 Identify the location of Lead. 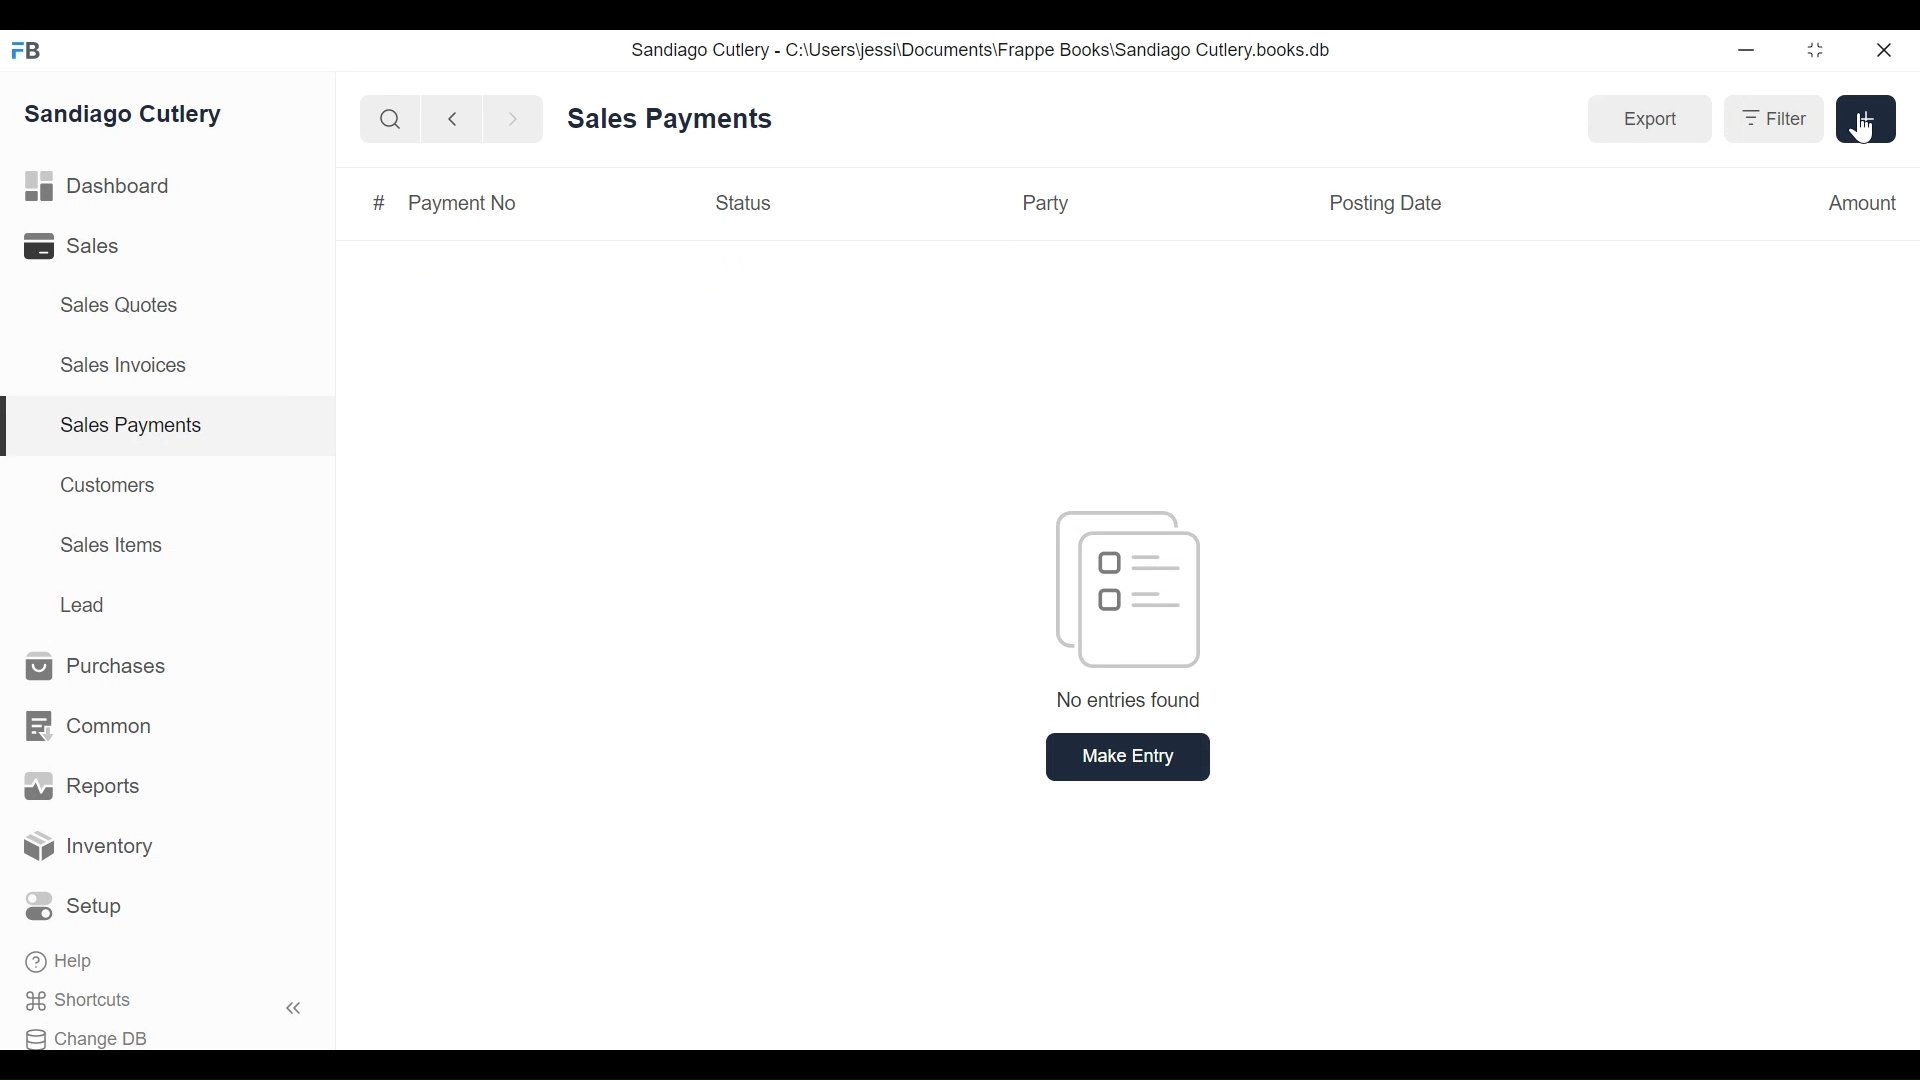
(86, 602).